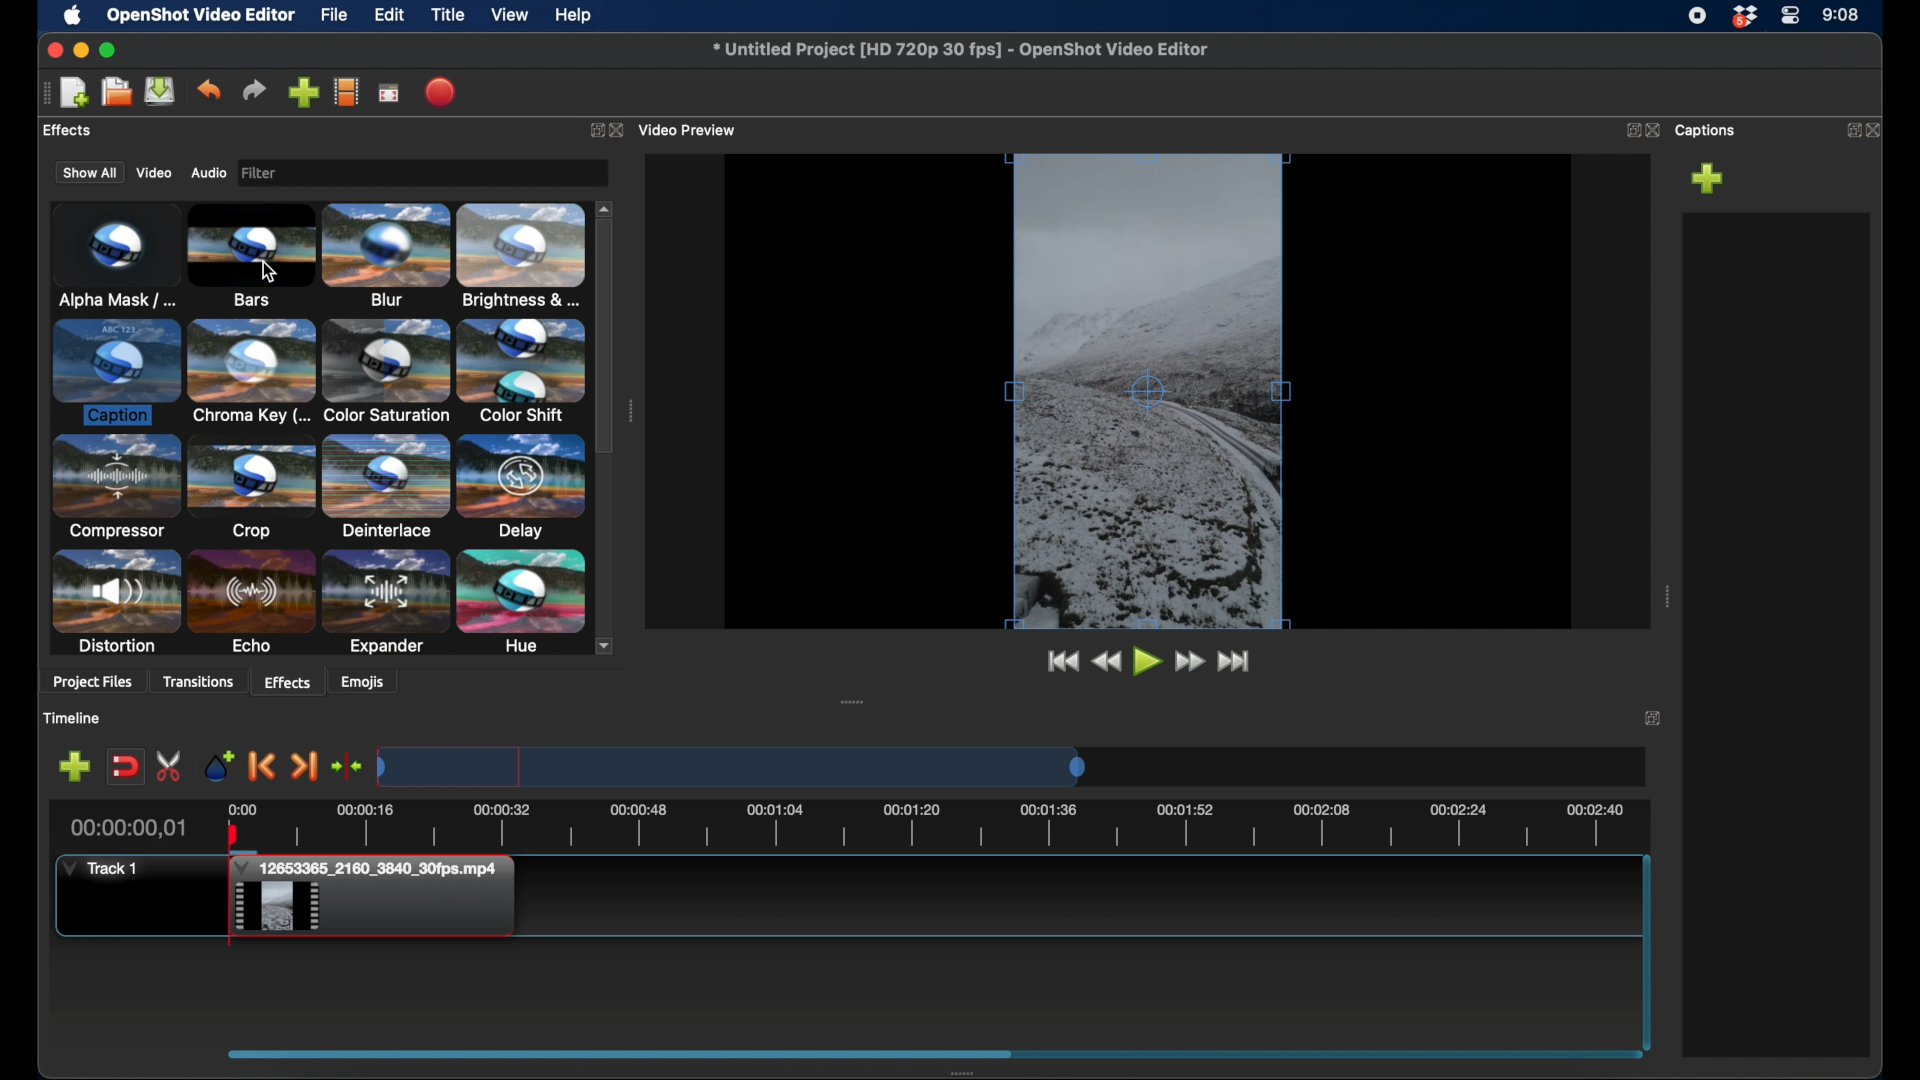 The width and height of the screenshot is (1920, 1080). I want to click on full screen, so click(389, 93).